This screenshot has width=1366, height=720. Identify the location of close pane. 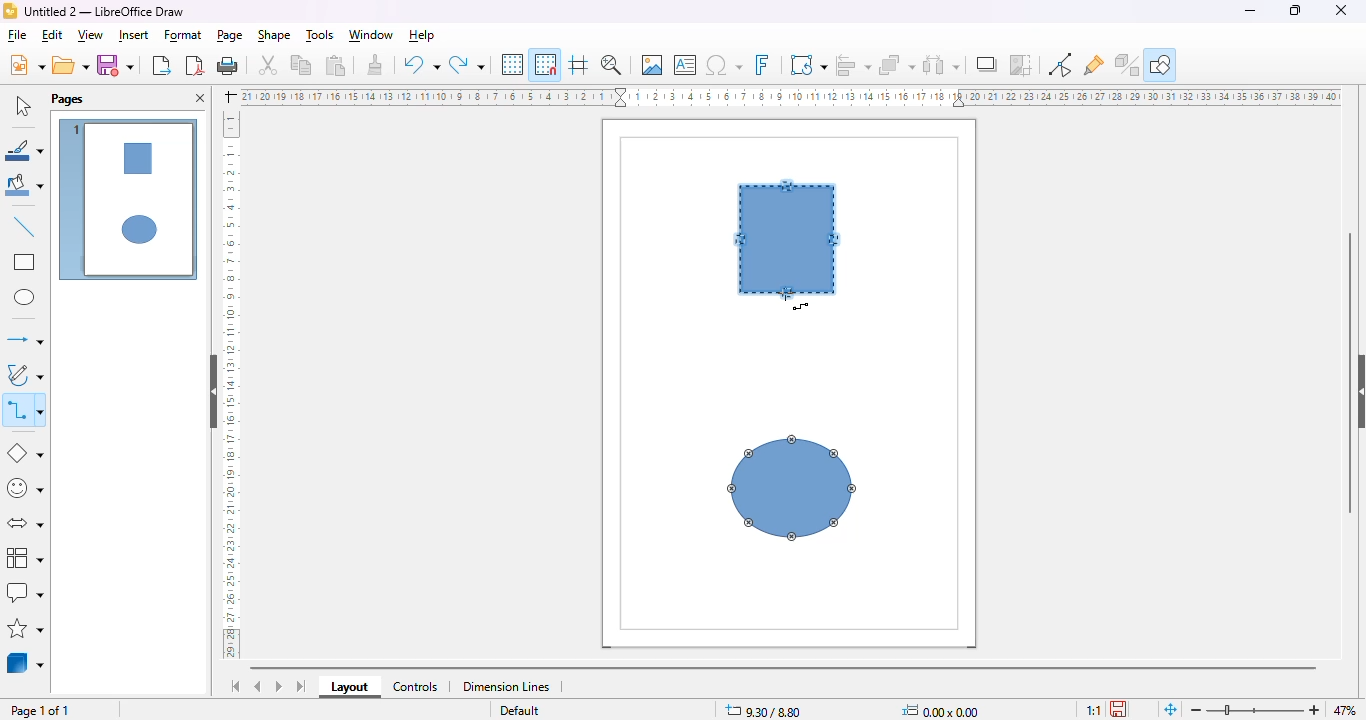
(199, 99).